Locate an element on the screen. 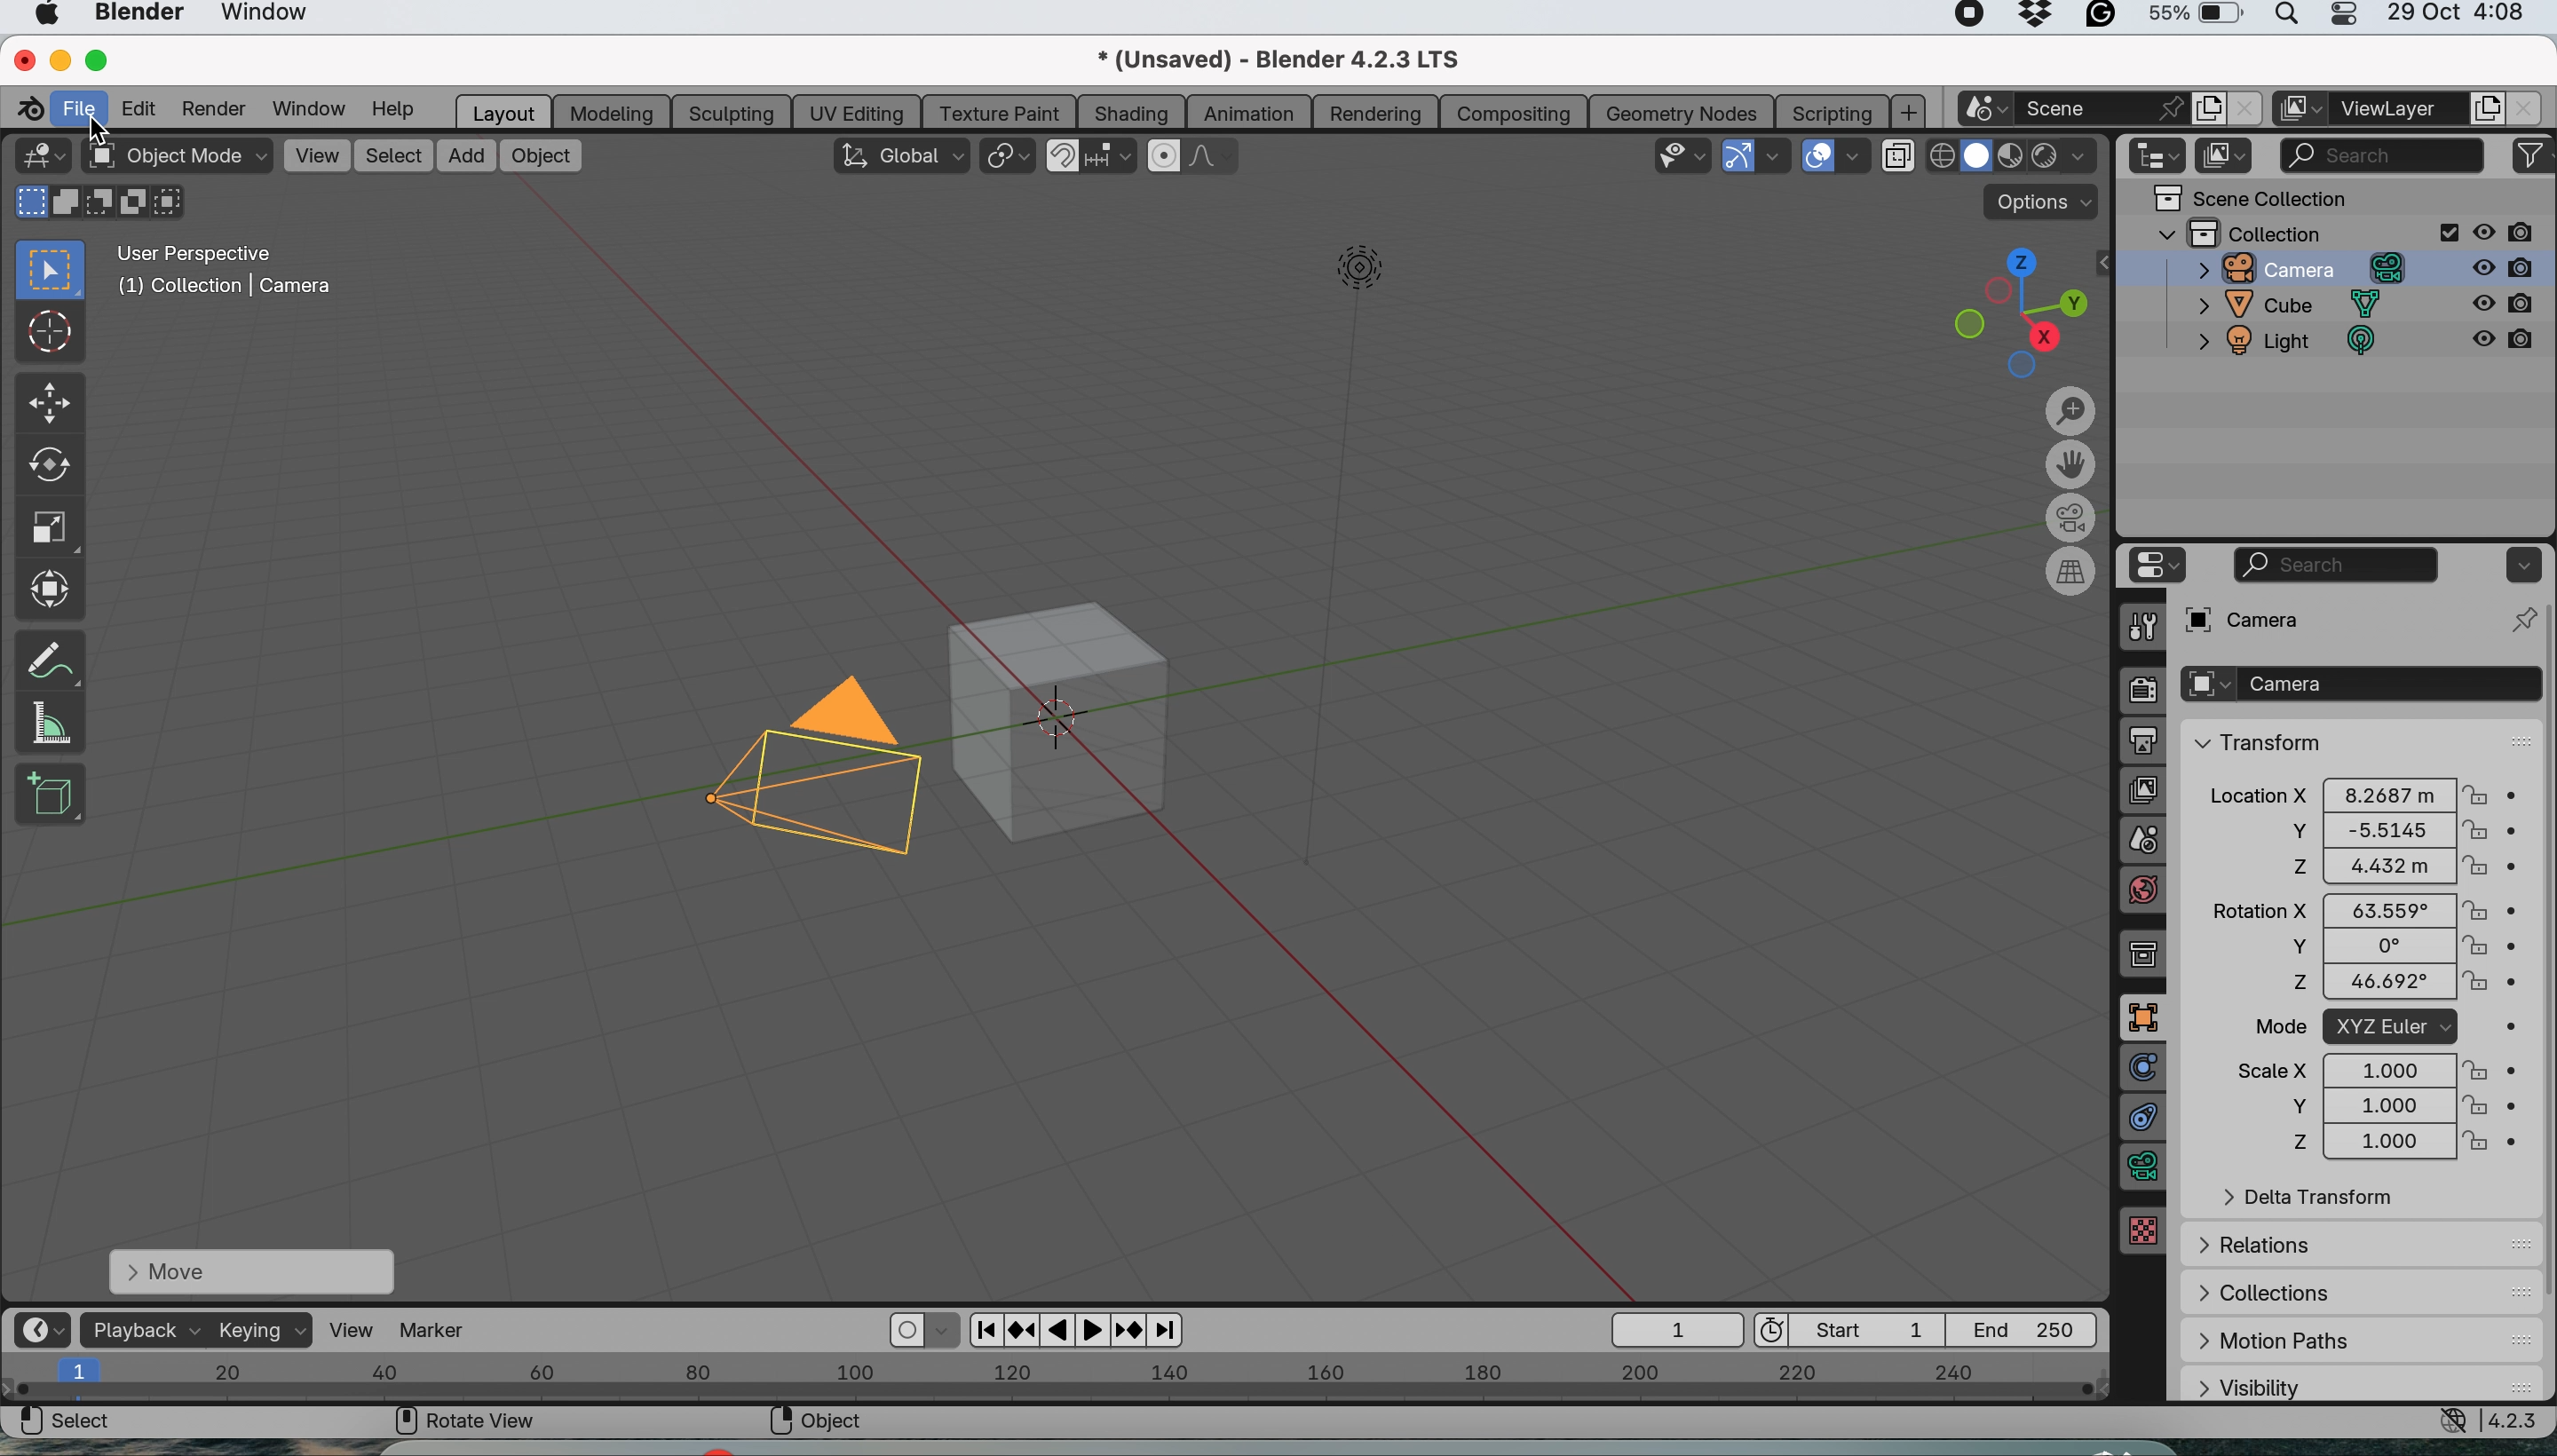  object is located at coordinates (541, 156).